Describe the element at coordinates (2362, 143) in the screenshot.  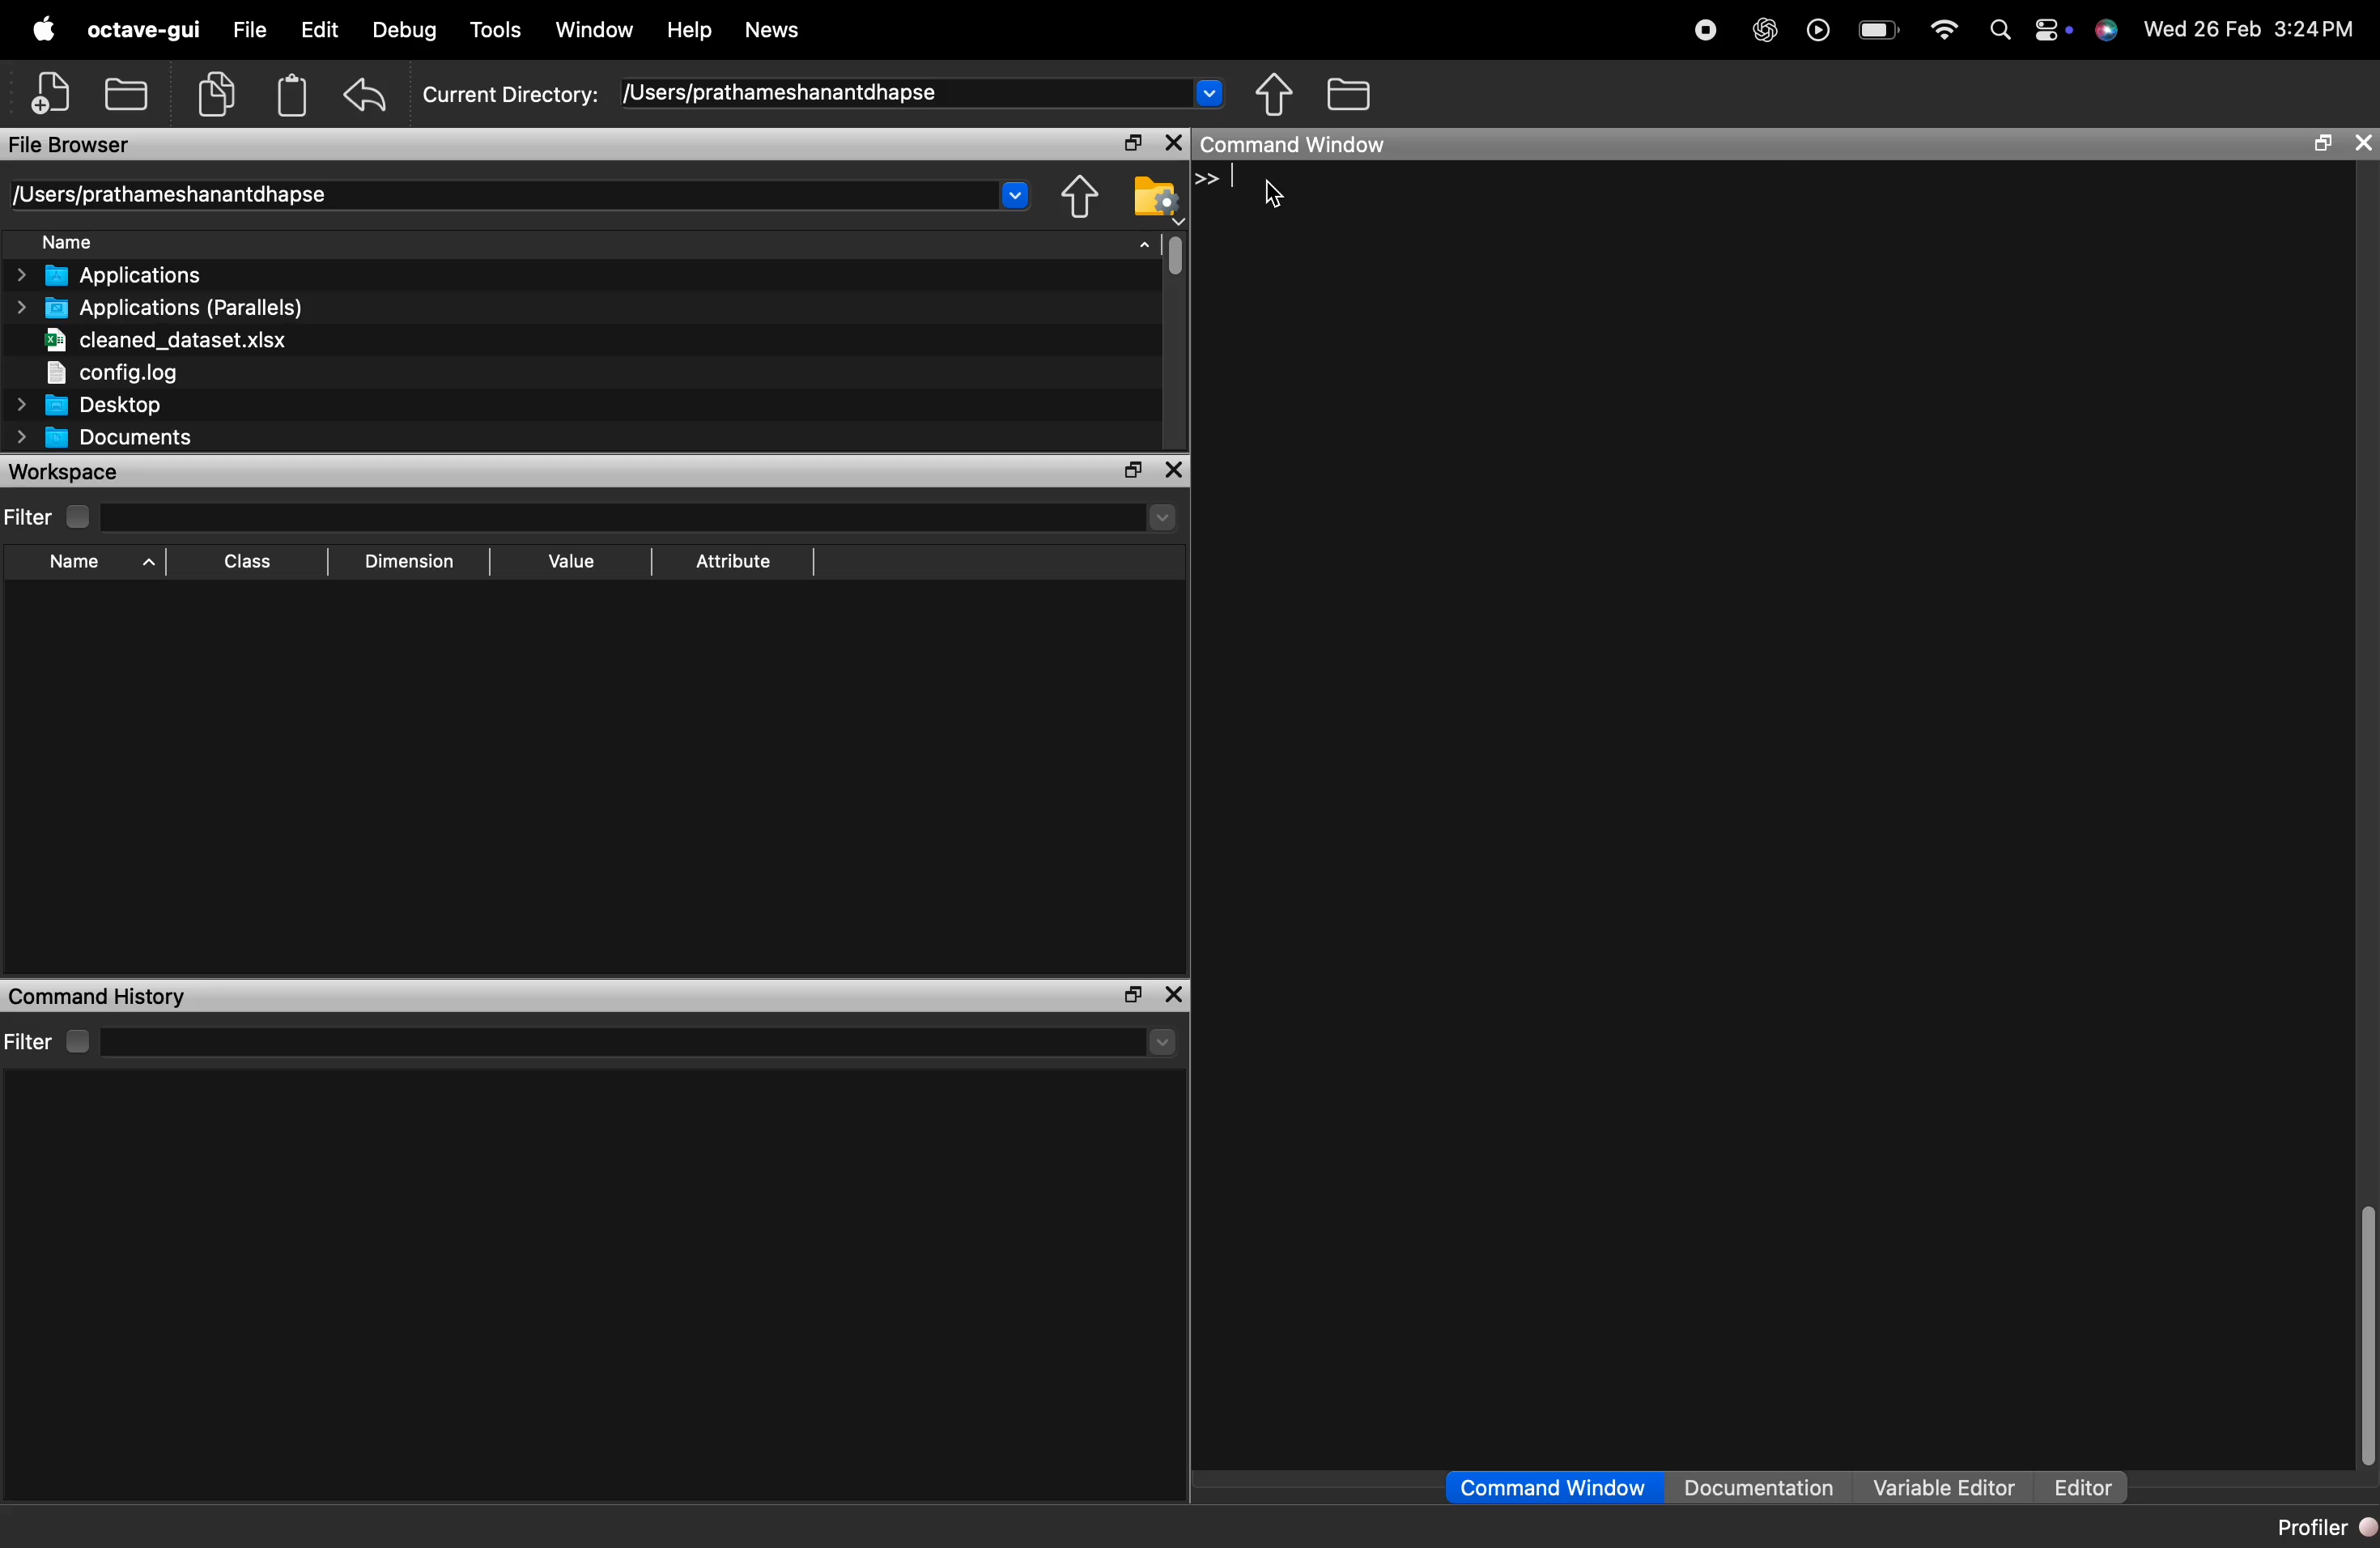
I see `Close` at that location.